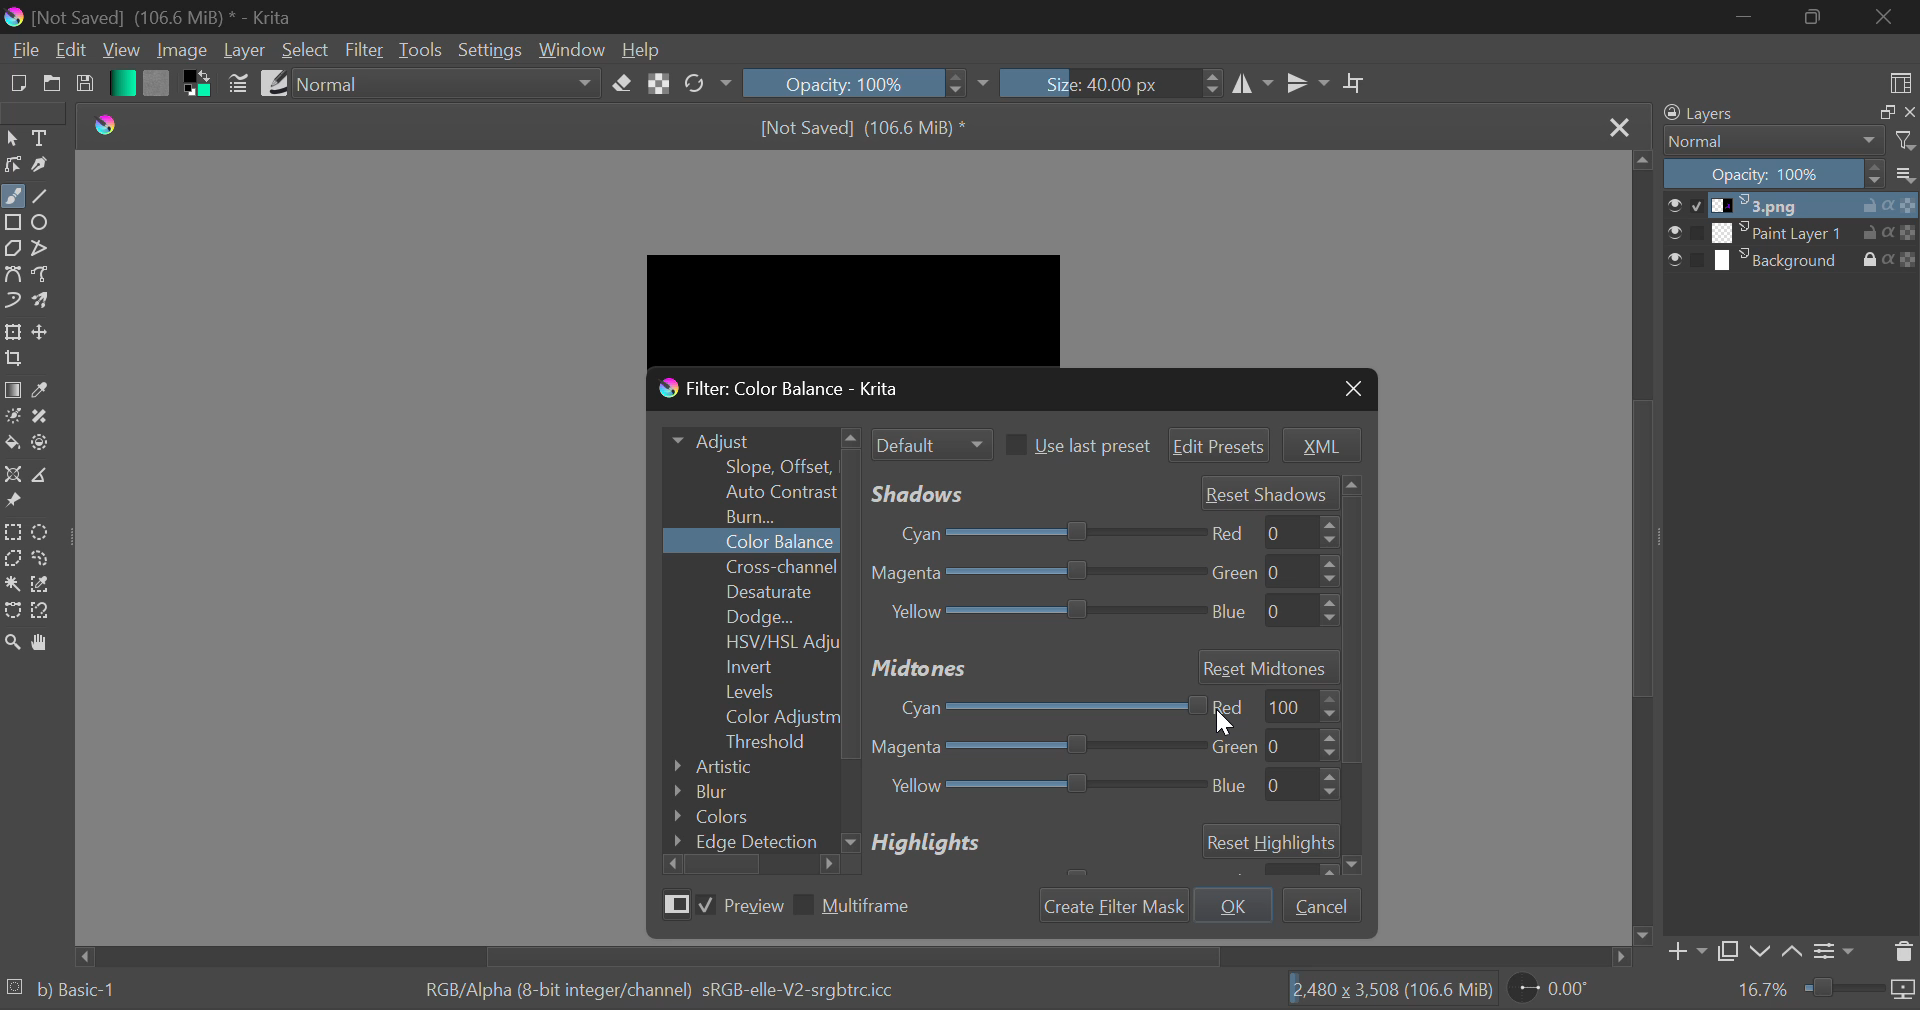 The width and height of the screenshot is (1920, 1010). Describe the element at coordinates (1620, 124) in the screenshot. I see `Close` at that location.